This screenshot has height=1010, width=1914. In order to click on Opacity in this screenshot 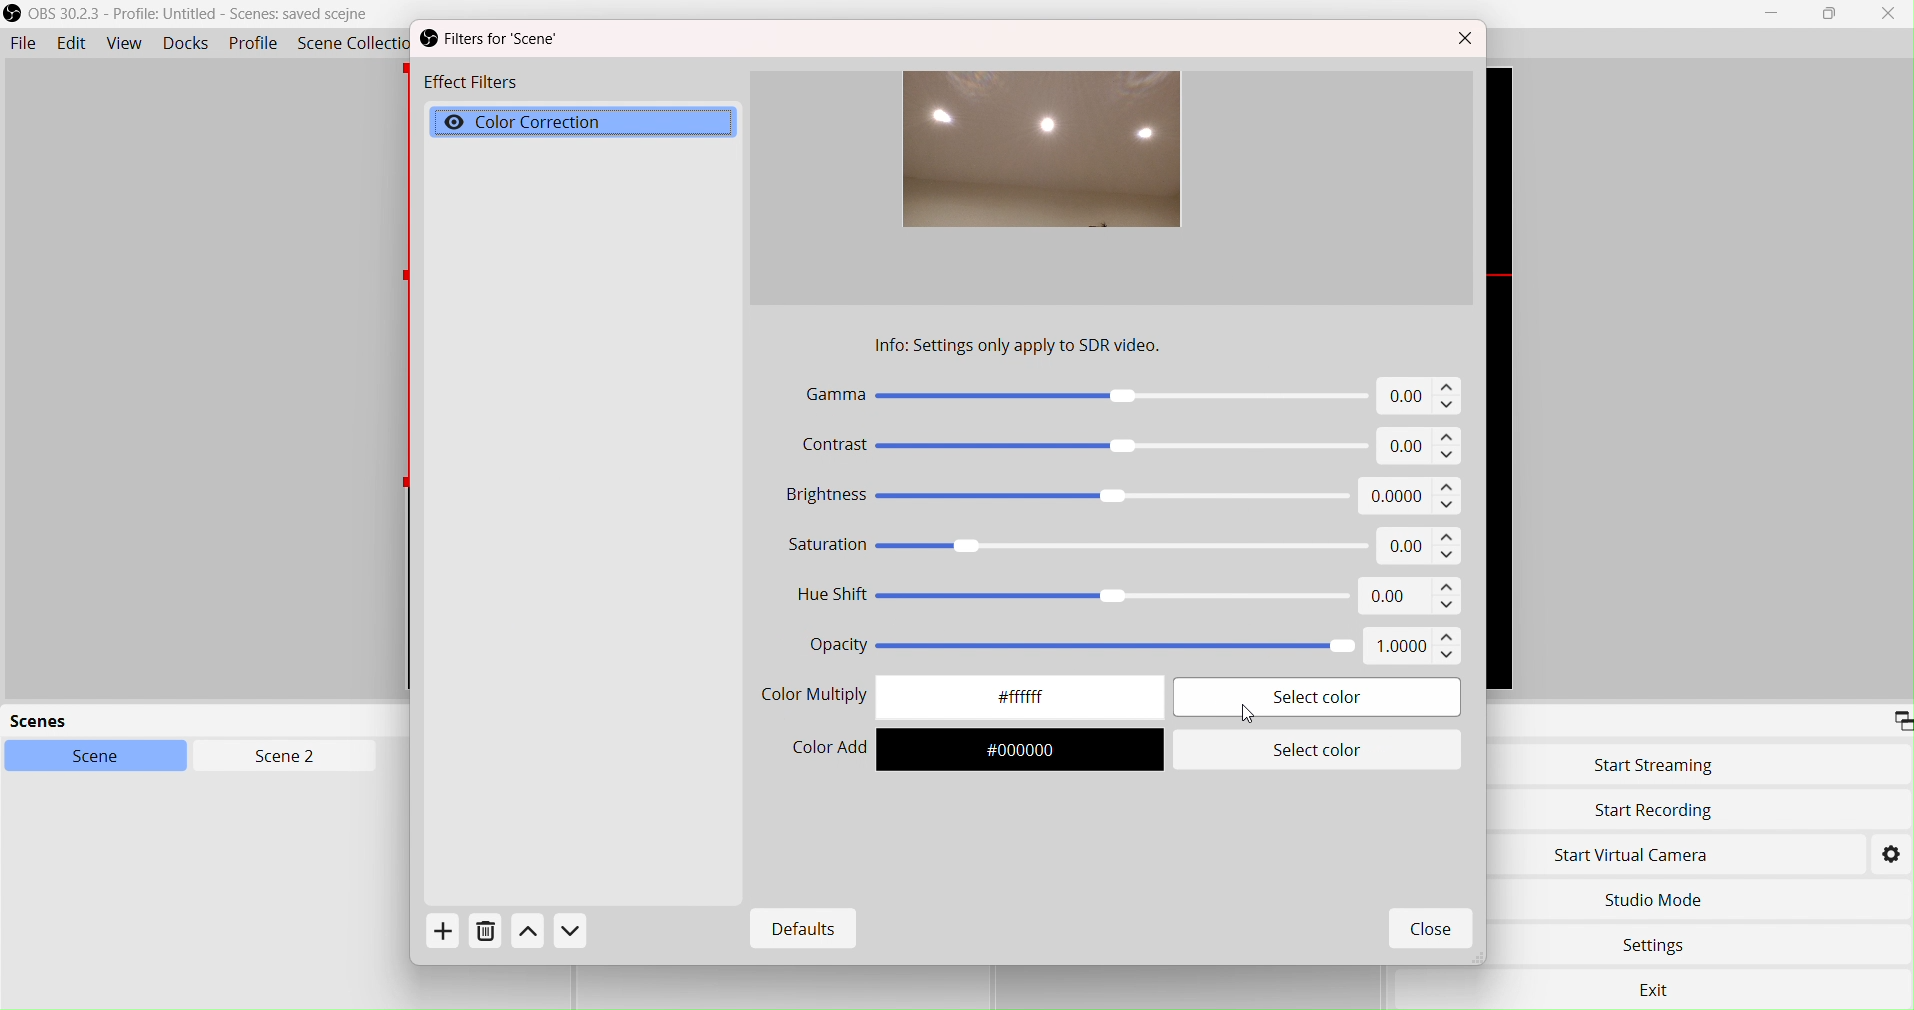, I will do `click(1072, 648)`.